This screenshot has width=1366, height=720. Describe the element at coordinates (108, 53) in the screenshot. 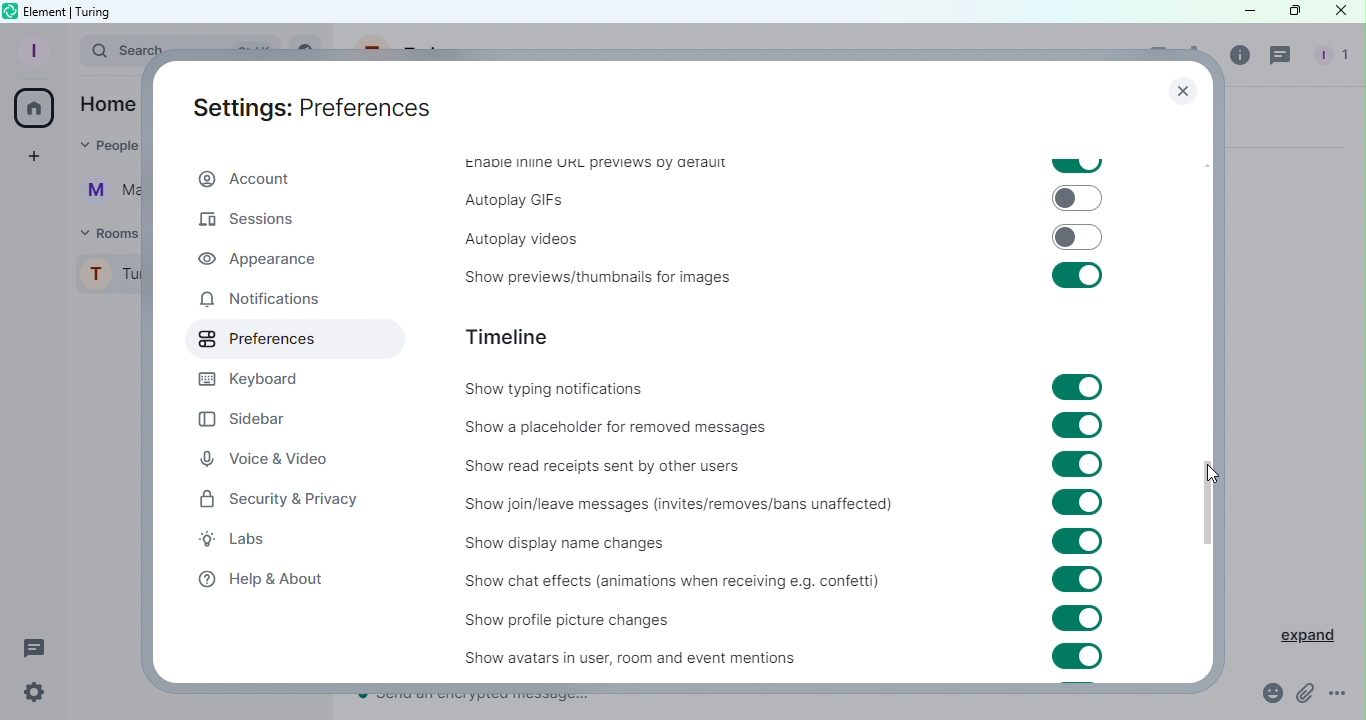

I see `Search` at that location.